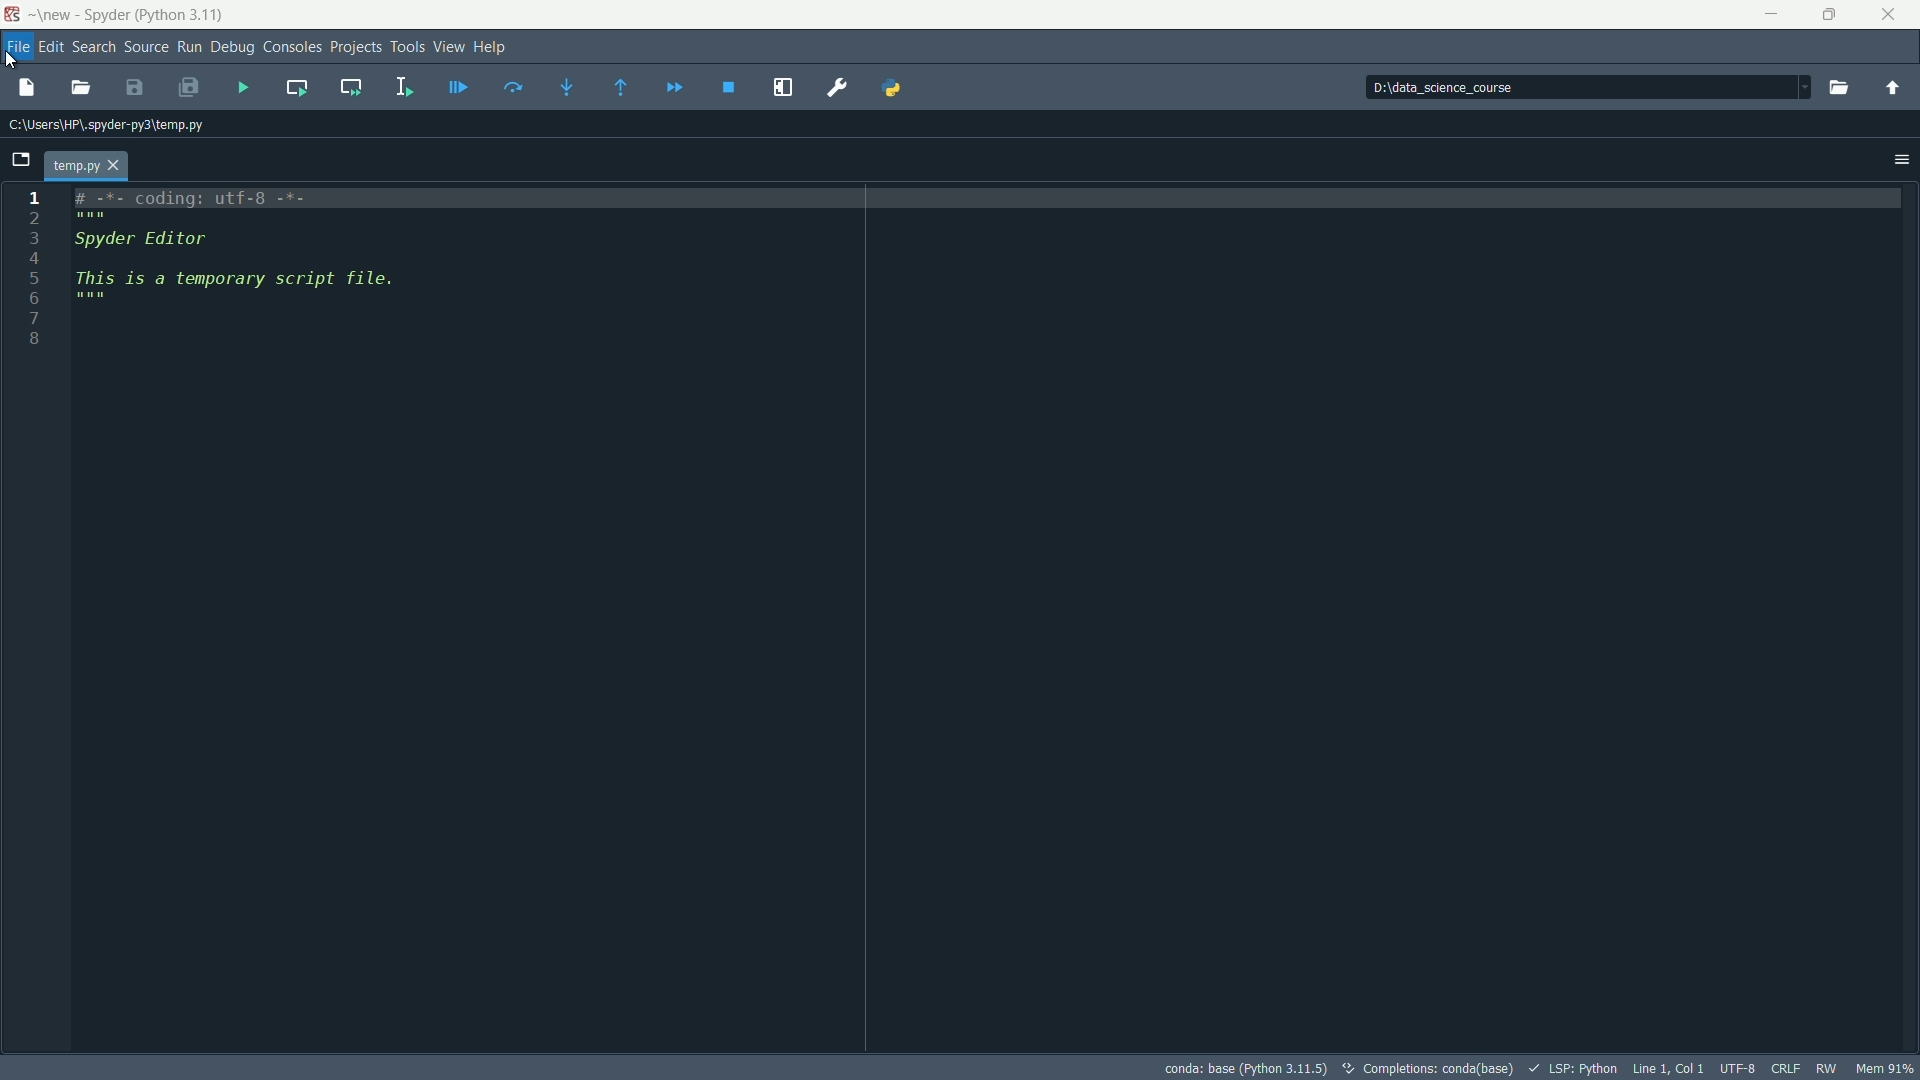 Image resolution: width=1920 pixels, height=1080 pixels. What do you see at coordinates (492, 46) in the screenshot?
I see `help menu` at bounding box center [492, 46].